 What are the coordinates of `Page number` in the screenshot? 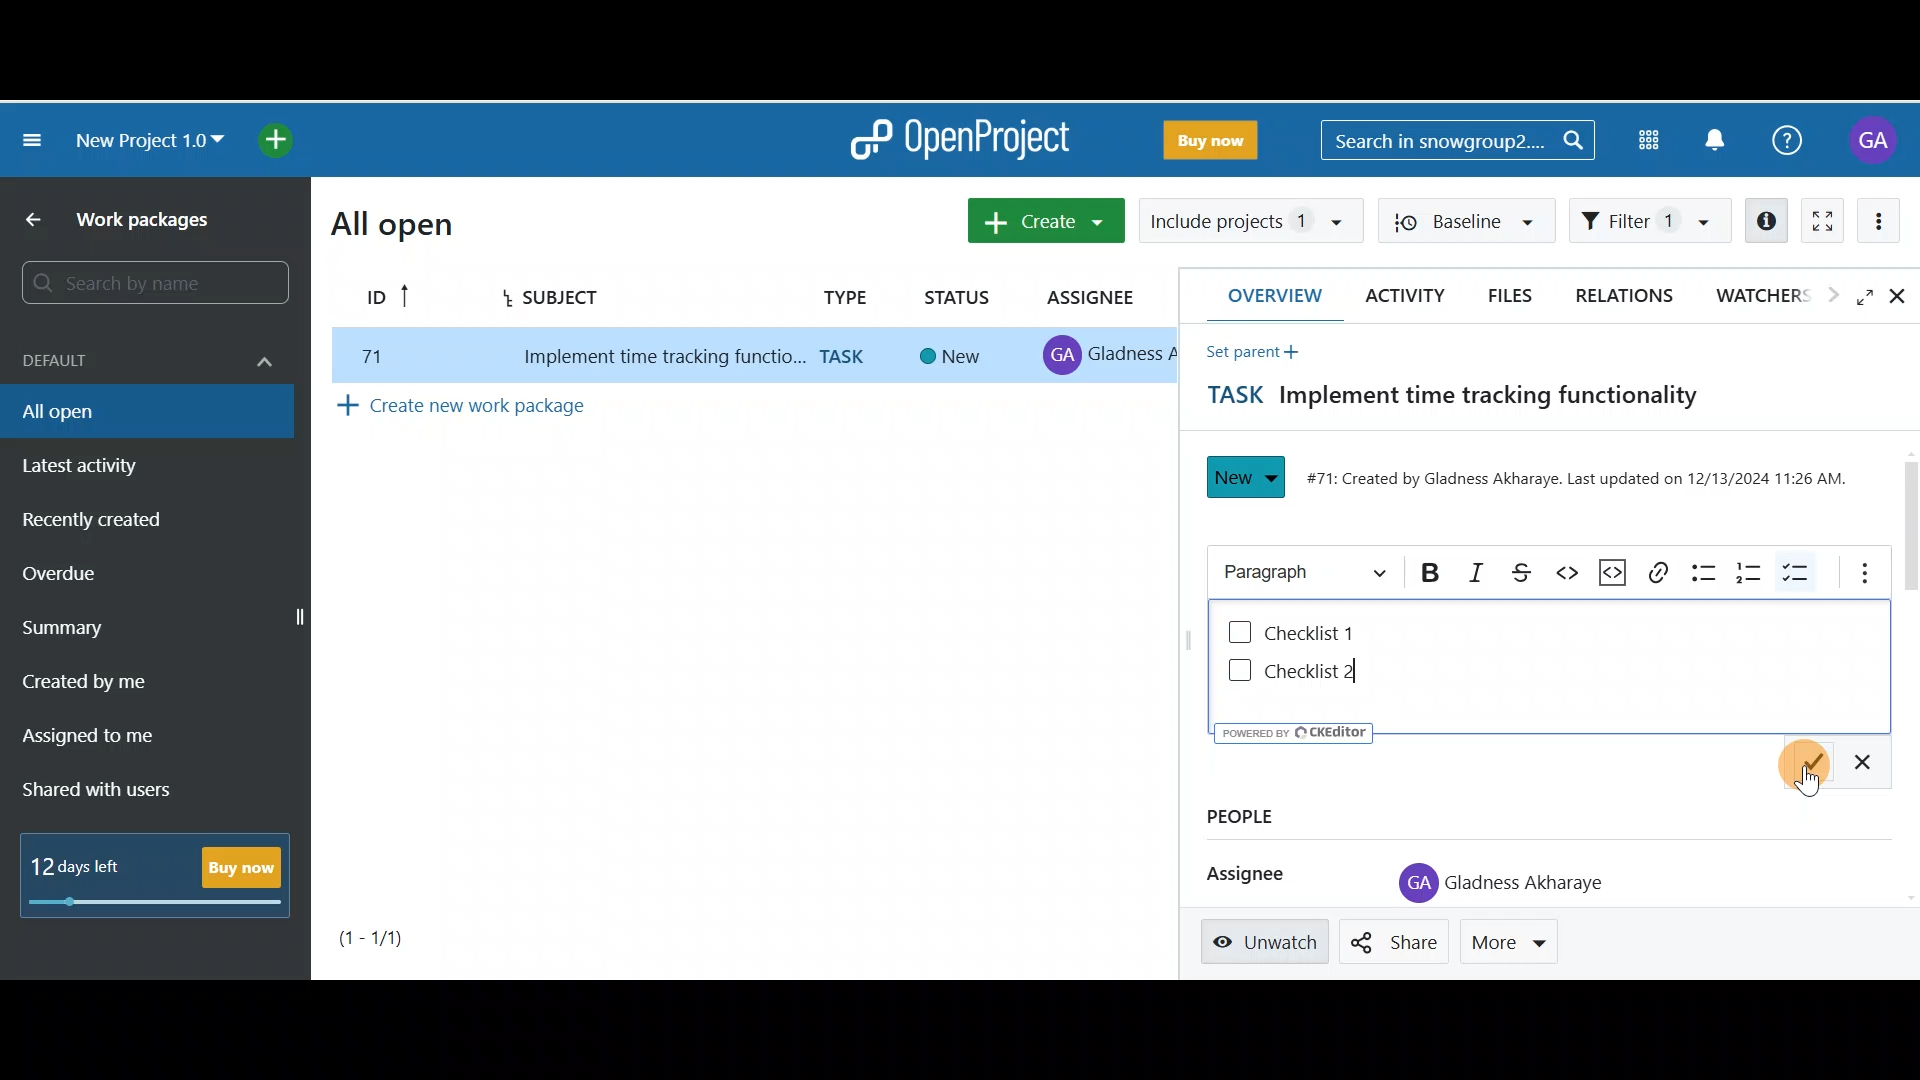 It's located at (402, 937).